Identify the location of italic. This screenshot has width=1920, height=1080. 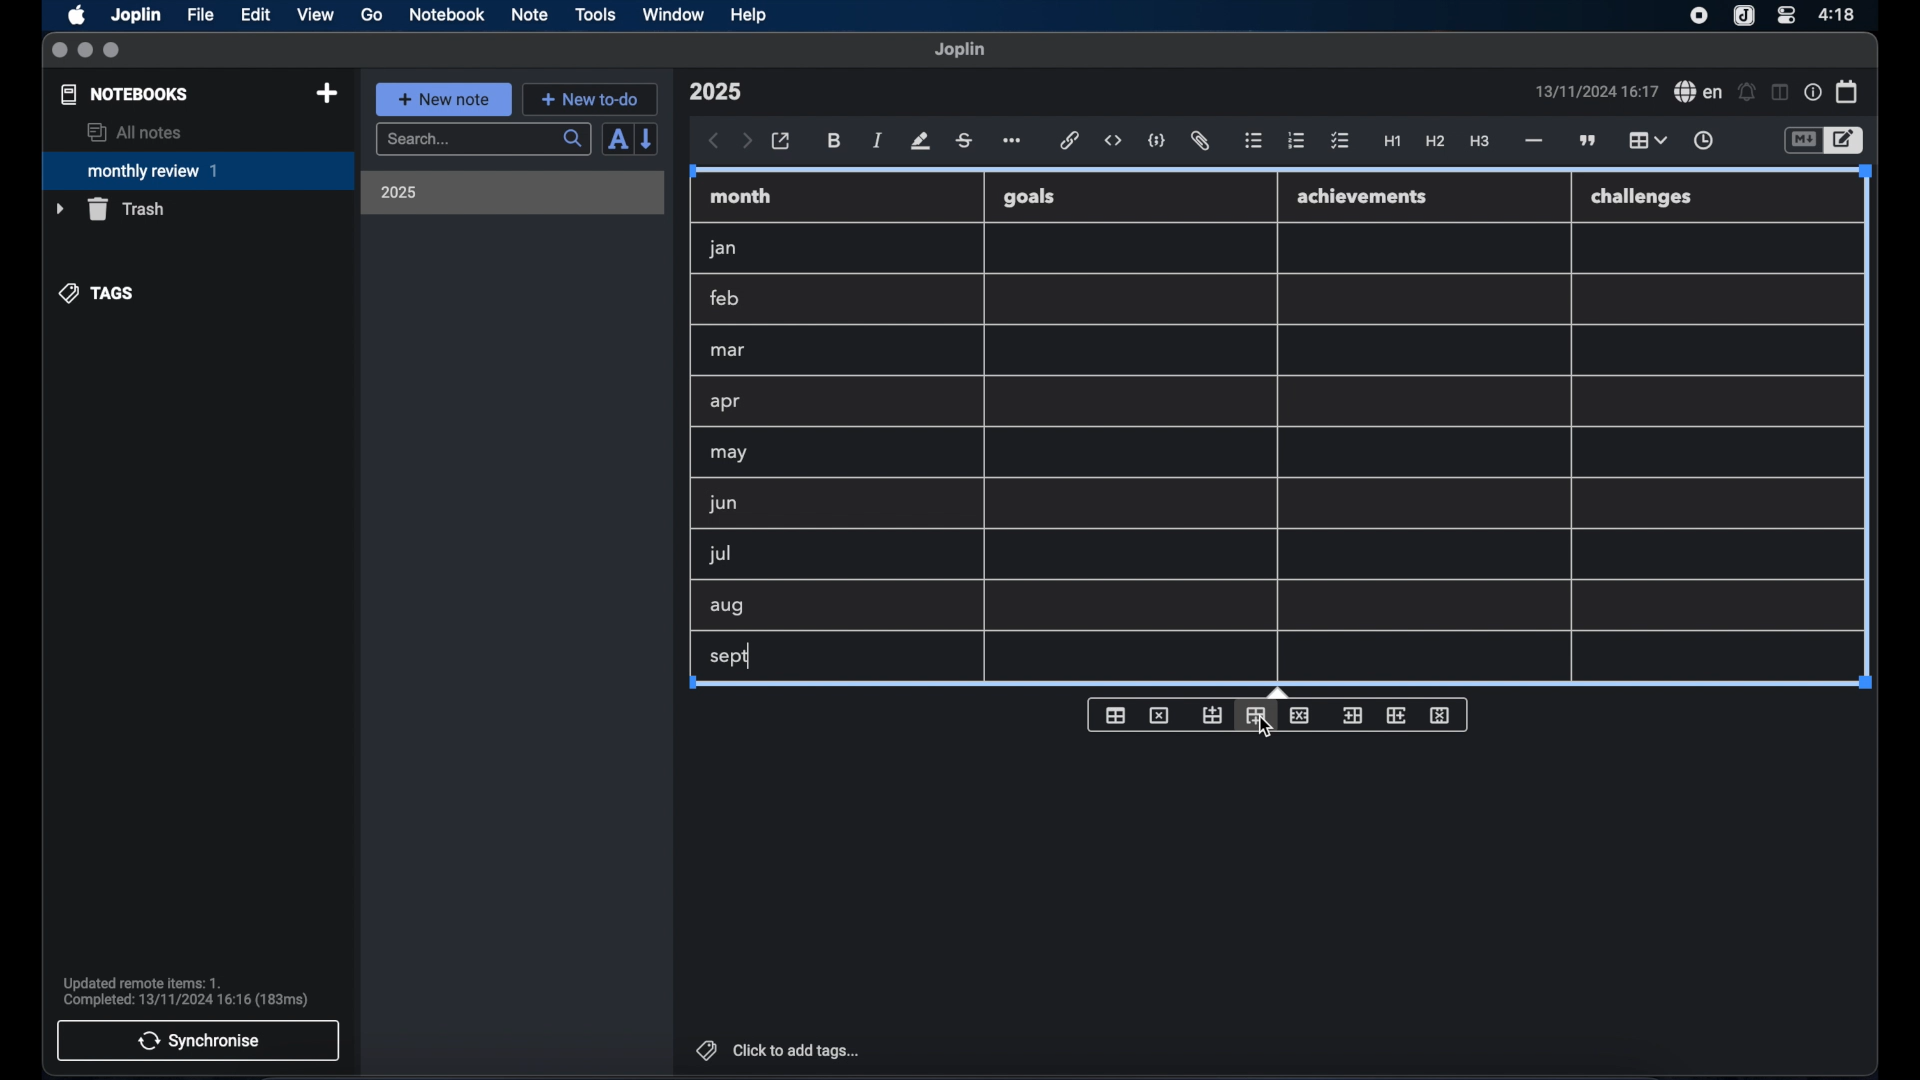
(878, 140).